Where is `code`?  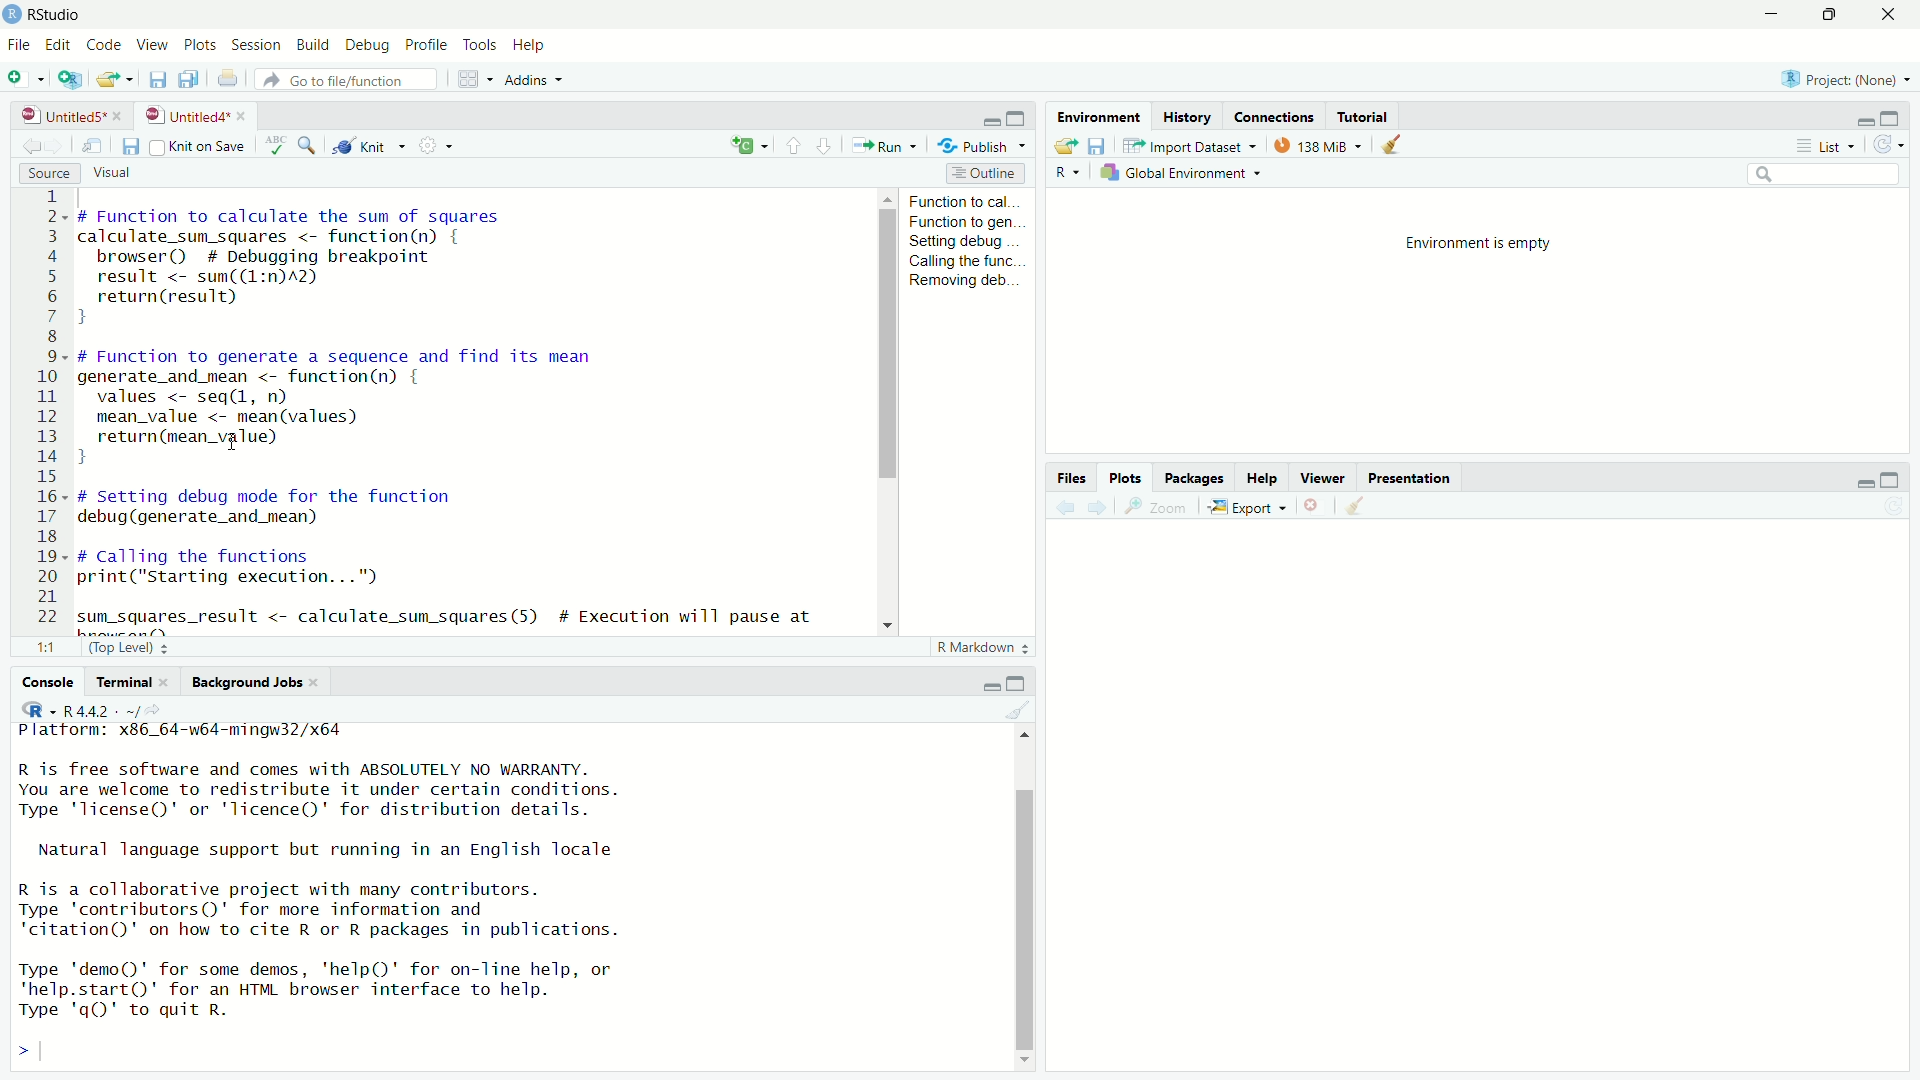
code is located at coordinates (107, 42).